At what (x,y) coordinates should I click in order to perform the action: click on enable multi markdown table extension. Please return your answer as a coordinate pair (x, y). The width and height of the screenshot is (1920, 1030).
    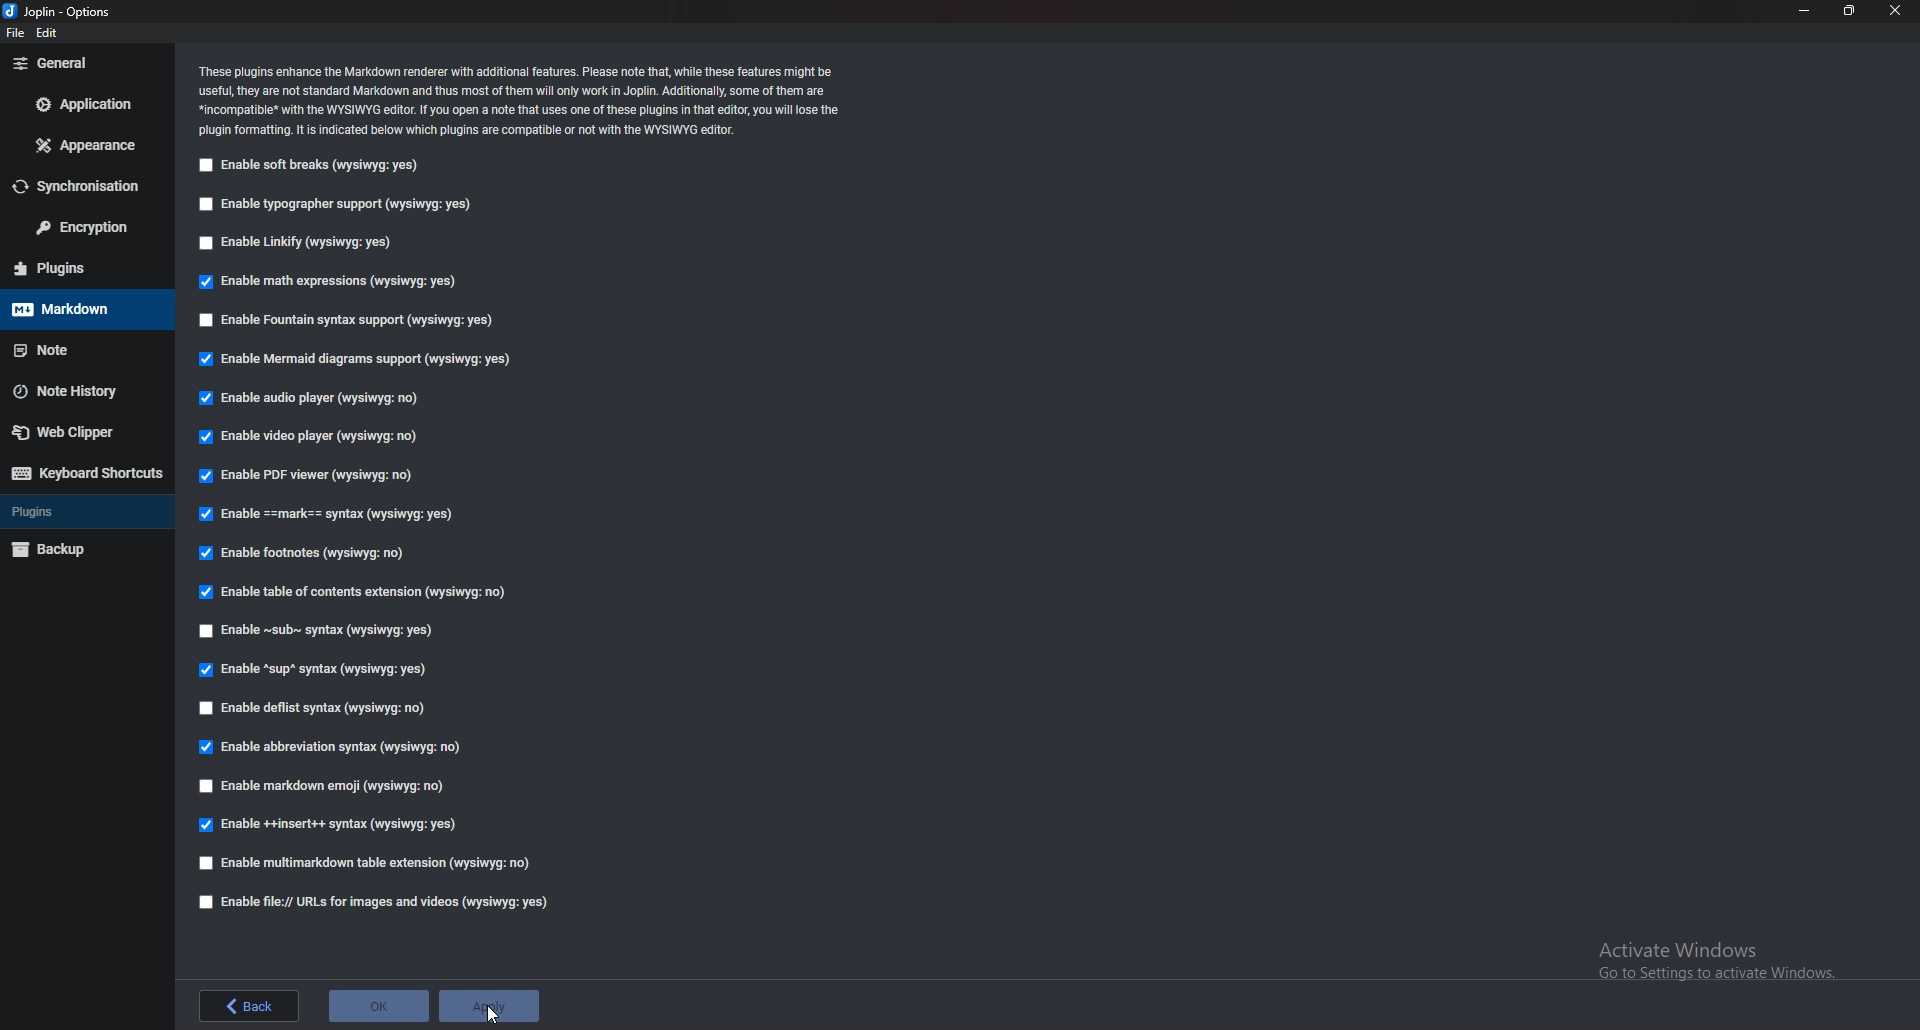
    Looking at the image, I should click on (362, 863).